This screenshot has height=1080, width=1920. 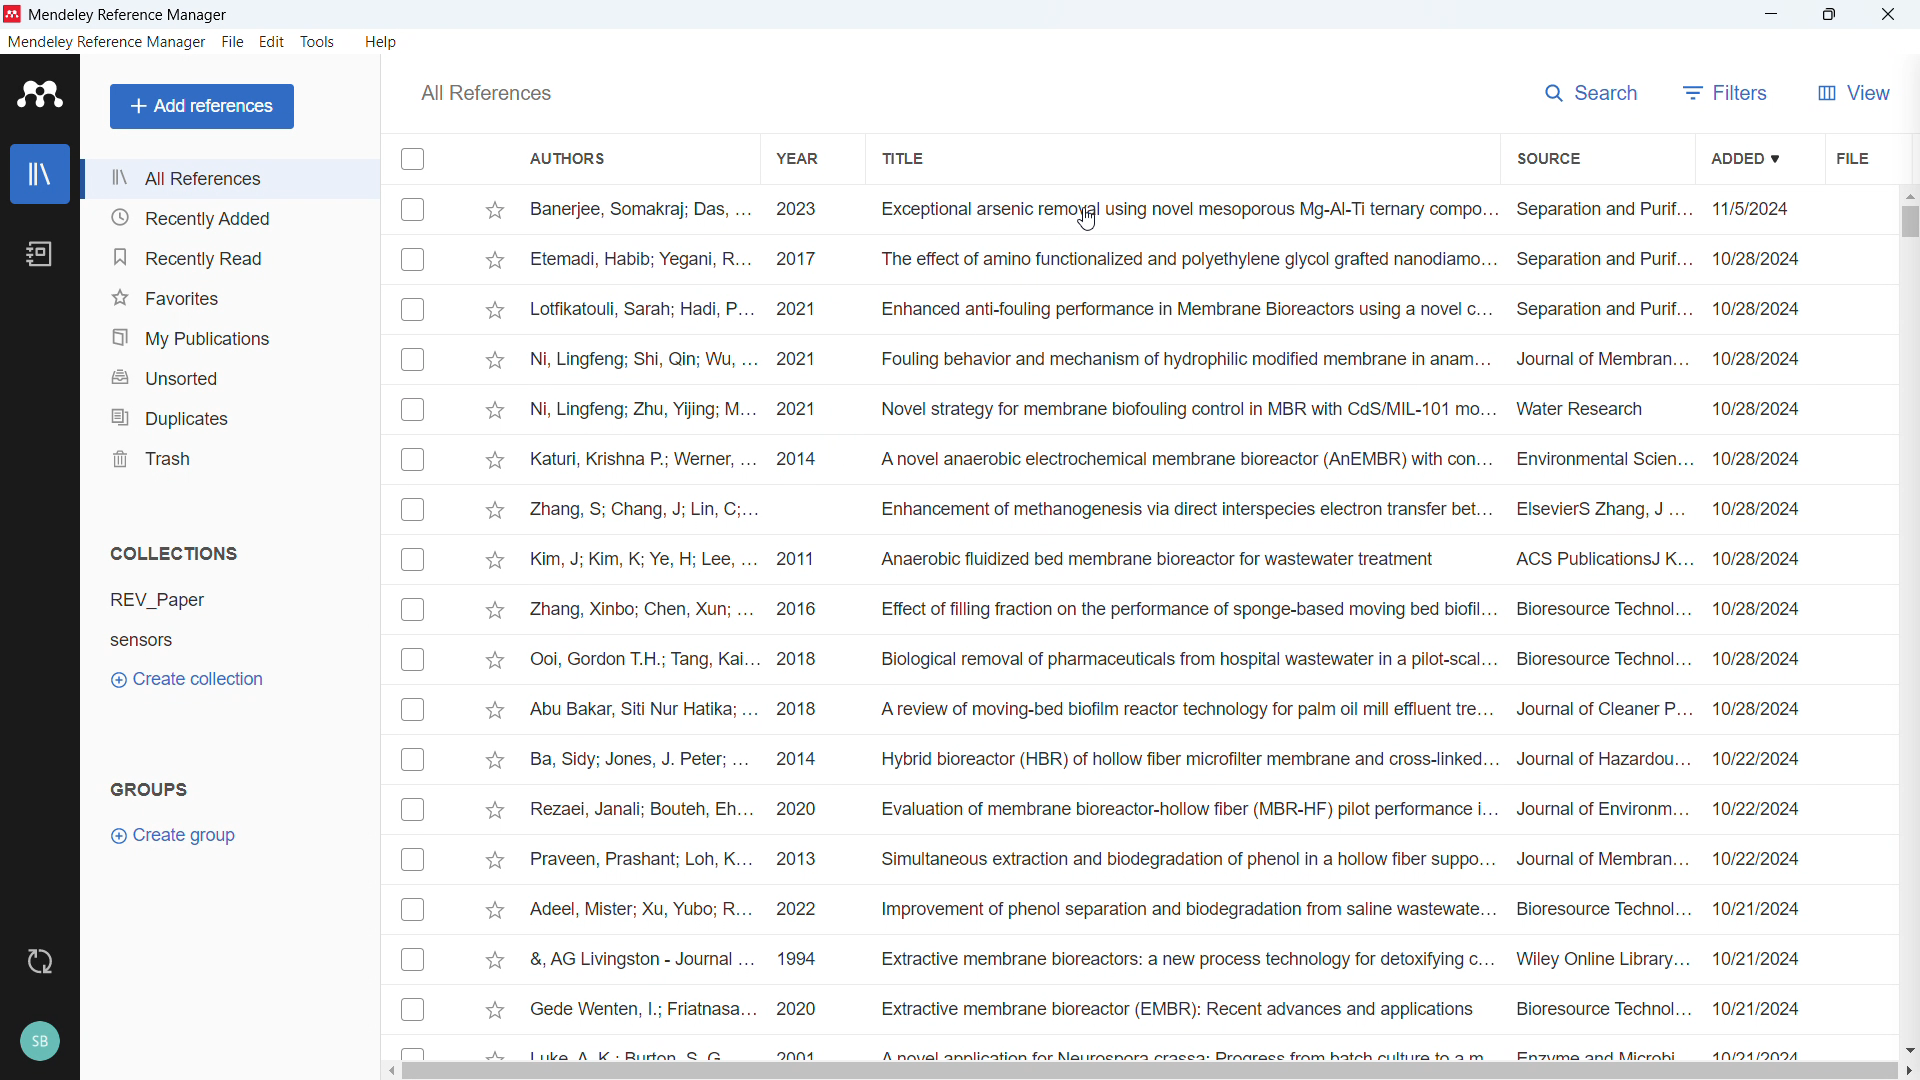 I want to click on anaerobic fluidized bed membrane bioreactor for wastewater treatment, so click(x=1171, y=561).